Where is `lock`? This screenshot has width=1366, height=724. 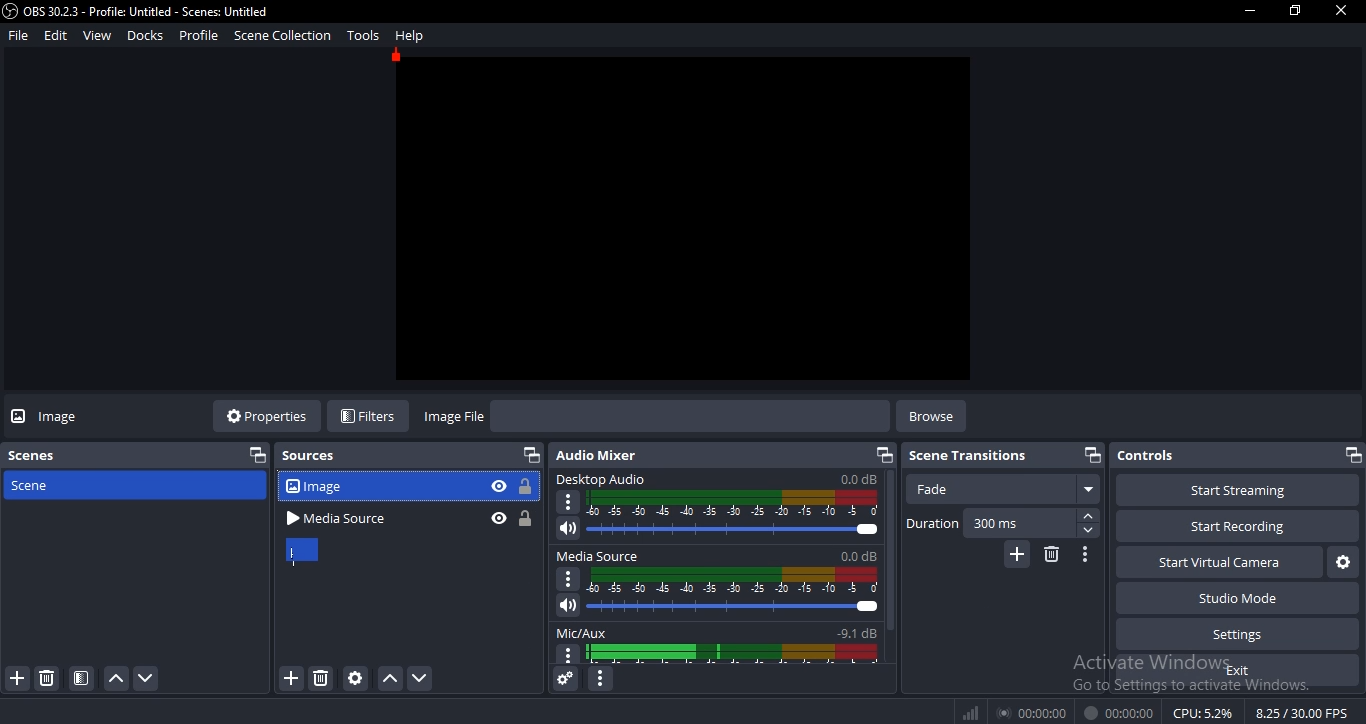
lock is located at coordinates (522, 487).